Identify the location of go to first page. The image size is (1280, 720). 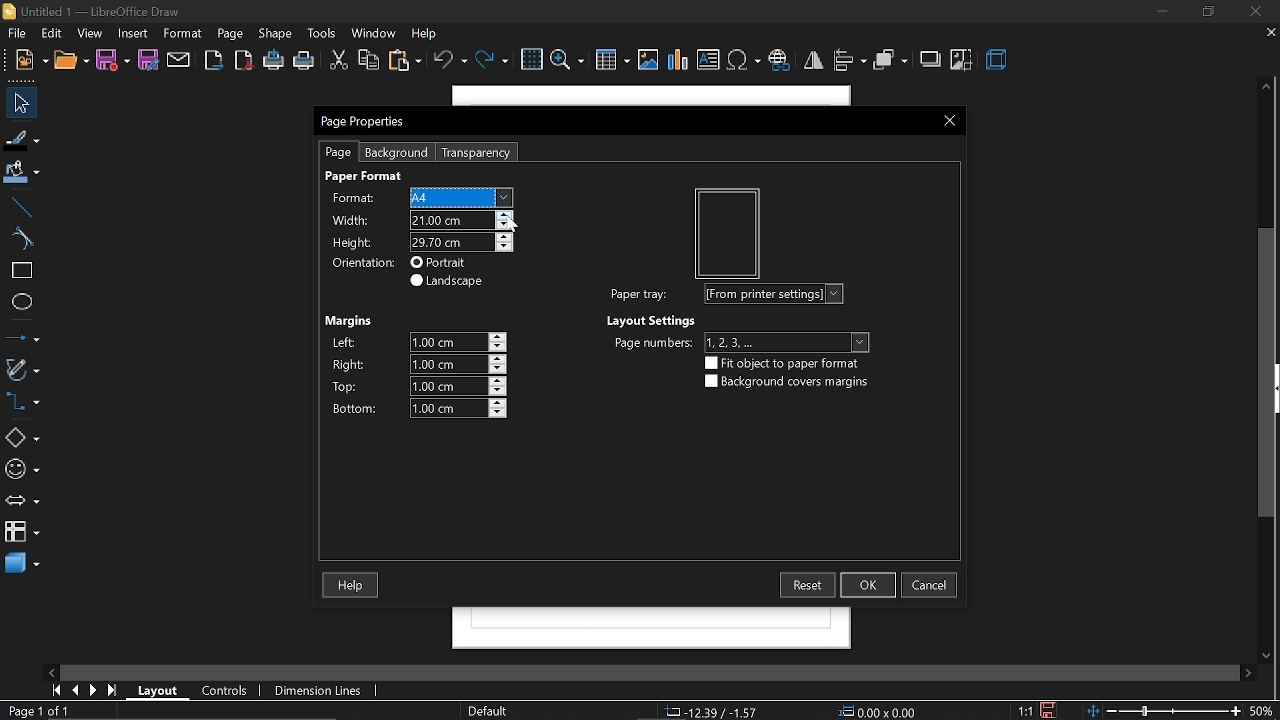
(55, 690).